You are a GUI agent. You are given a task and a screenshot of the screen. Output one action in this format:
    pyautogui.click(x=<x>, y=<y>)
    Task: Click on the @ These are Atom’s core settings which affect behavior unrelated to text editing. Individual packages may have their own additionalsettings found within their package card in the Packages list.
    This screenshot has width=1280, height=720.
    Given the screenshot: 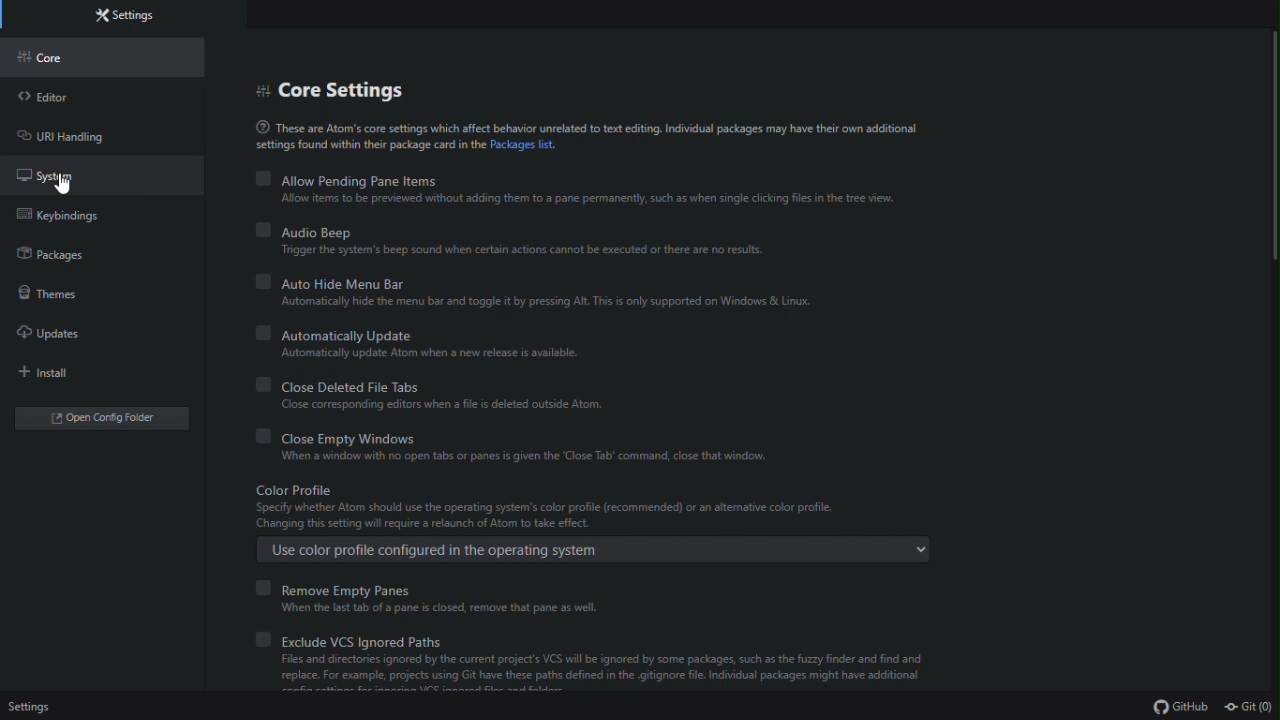 What is the action you would take?
    pyautogui.click(x=594, y=135)
    